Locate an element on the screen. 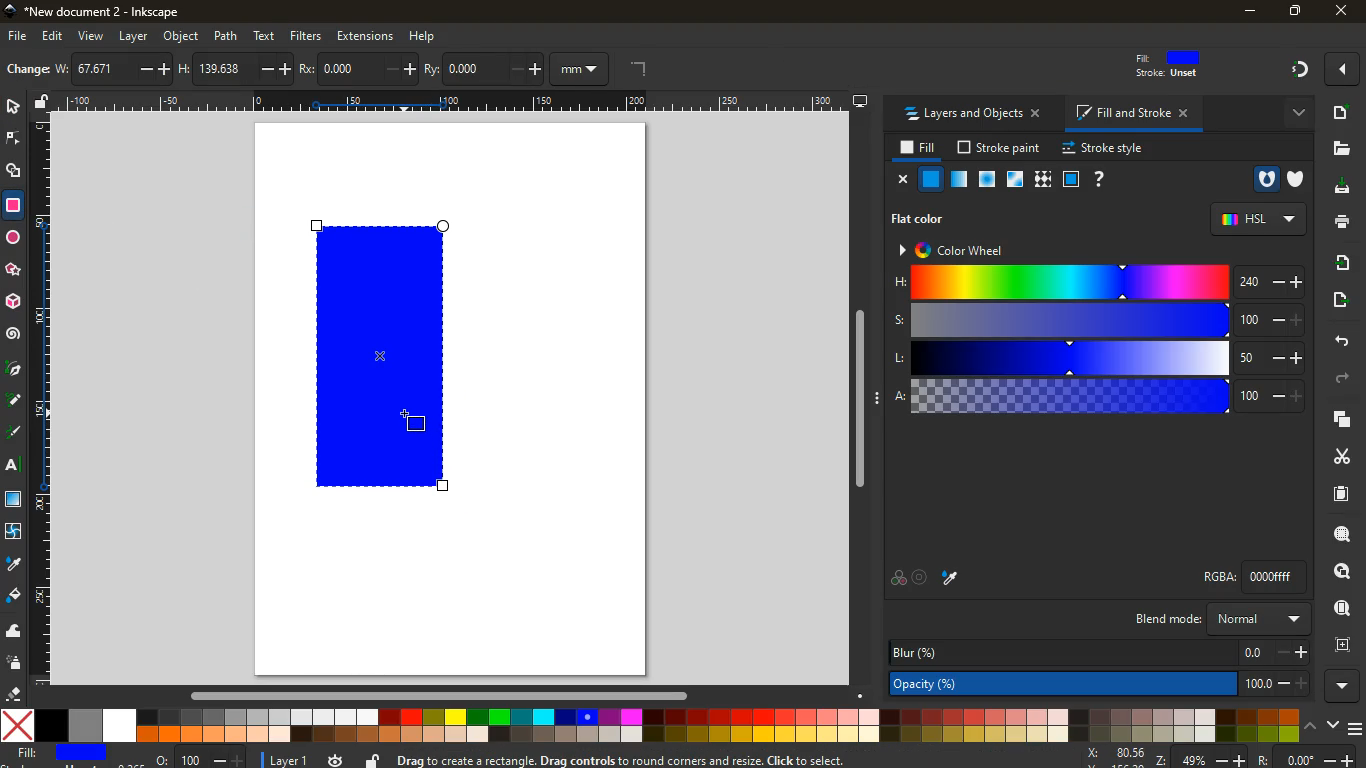 The image size is (1366, 768). fill is located at coordinates (1169, 64).